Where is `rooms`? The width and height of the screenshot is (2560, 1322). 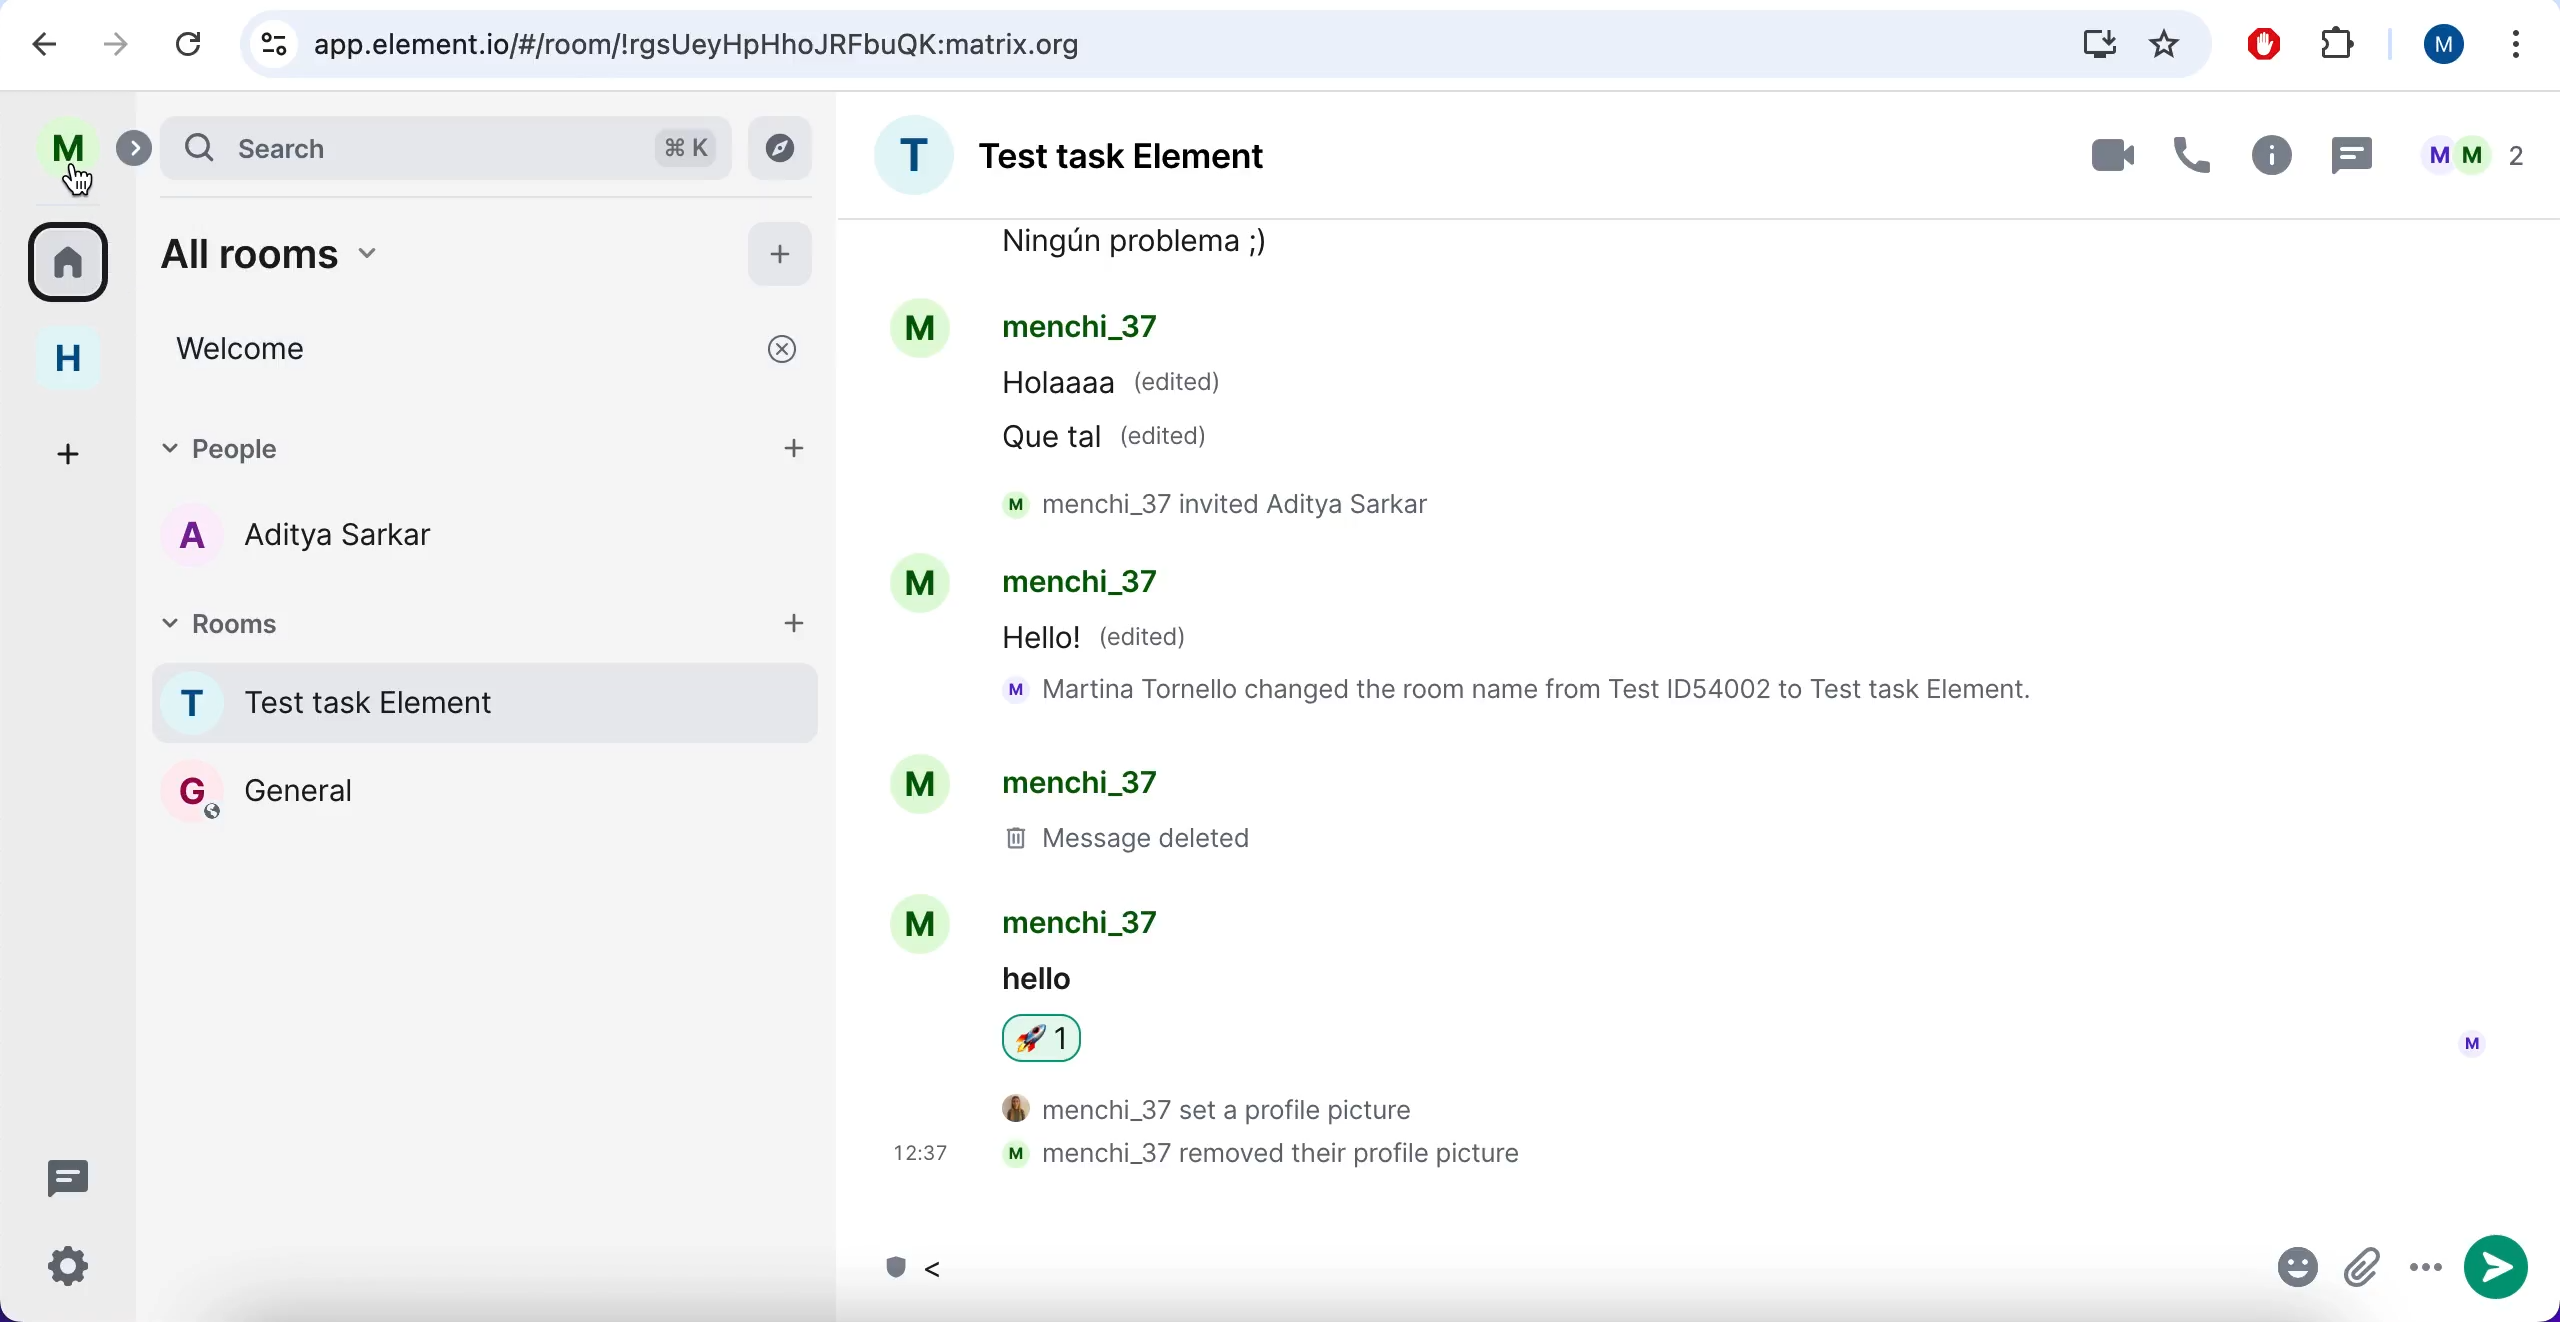
rooms is located at coordinates (442, 623).